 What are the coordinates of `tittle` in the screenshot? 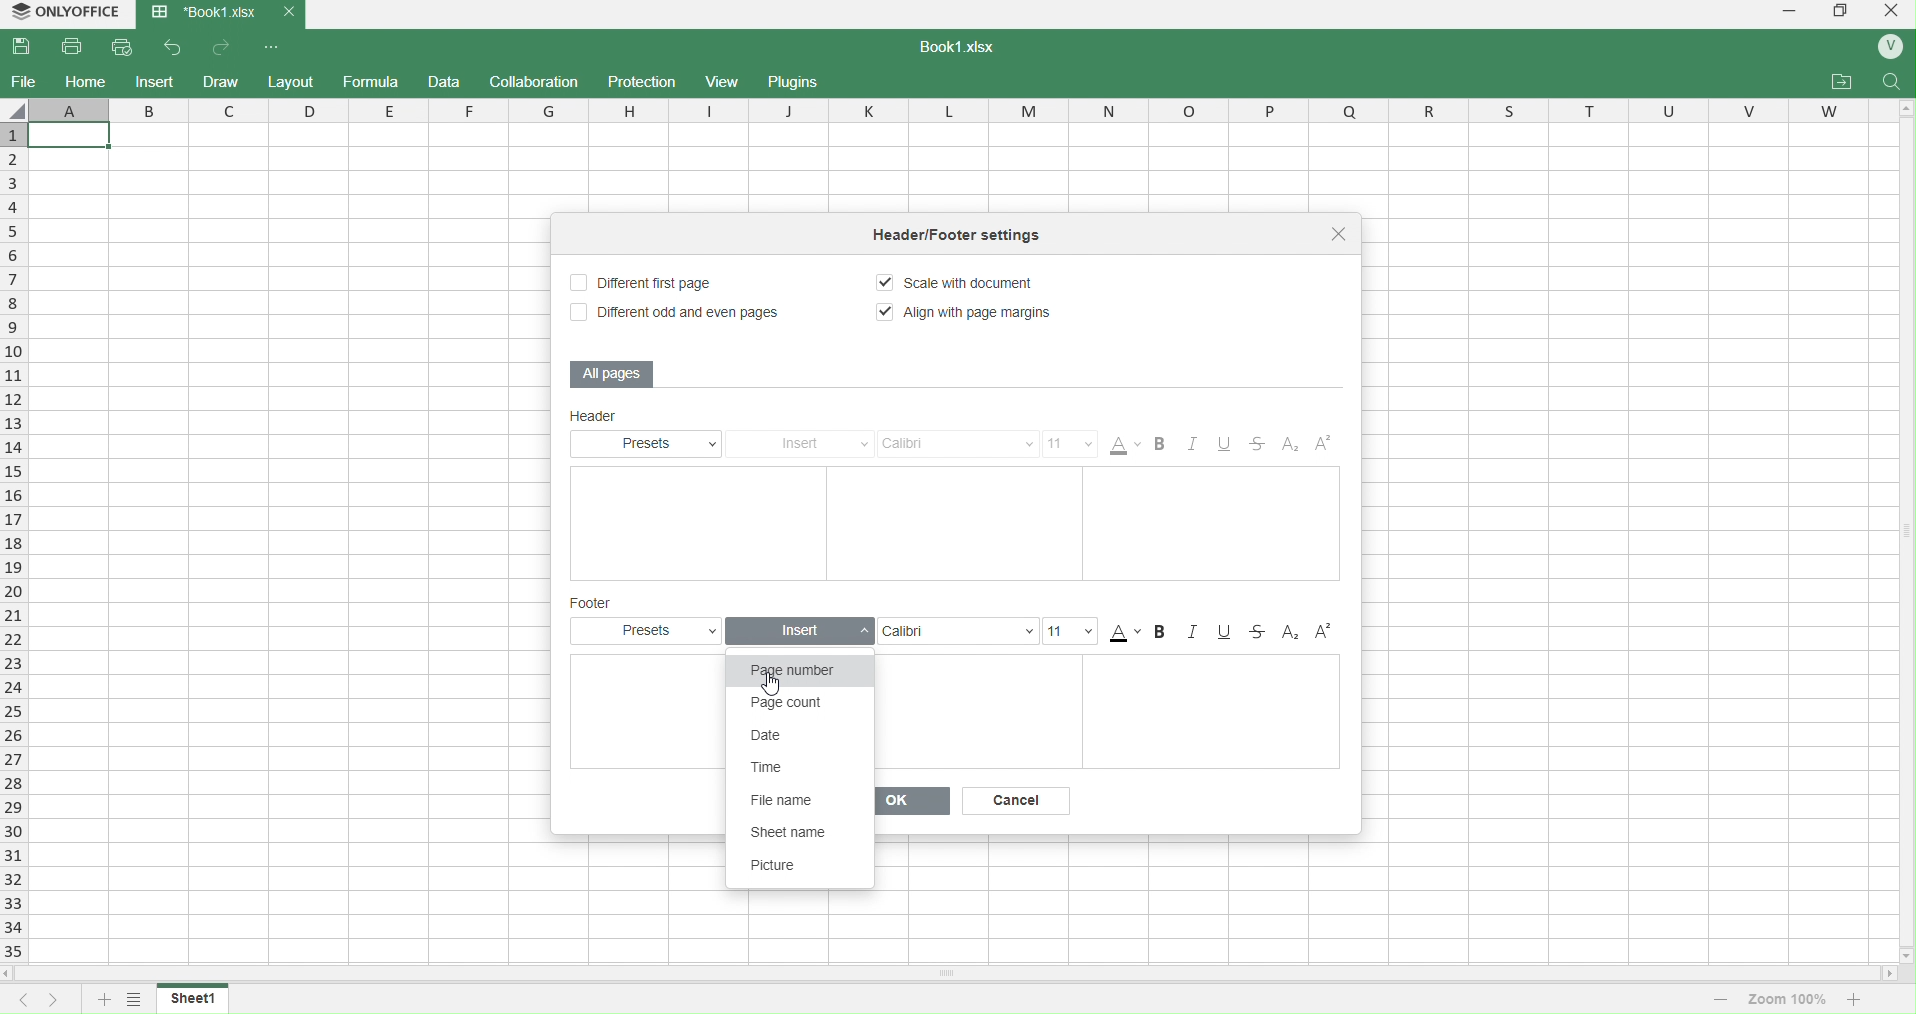 It's located at (982, 238).